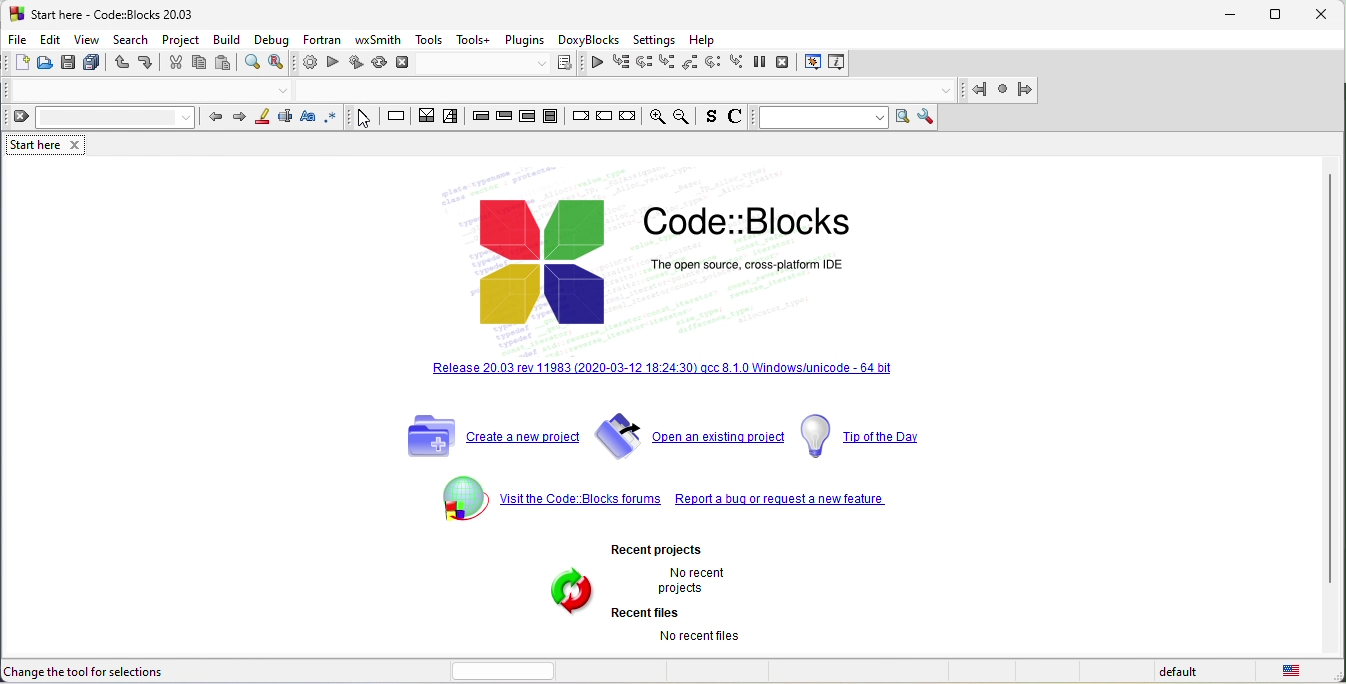 The image size is (1346, 684). I want to click on comment, so click(740, 118).